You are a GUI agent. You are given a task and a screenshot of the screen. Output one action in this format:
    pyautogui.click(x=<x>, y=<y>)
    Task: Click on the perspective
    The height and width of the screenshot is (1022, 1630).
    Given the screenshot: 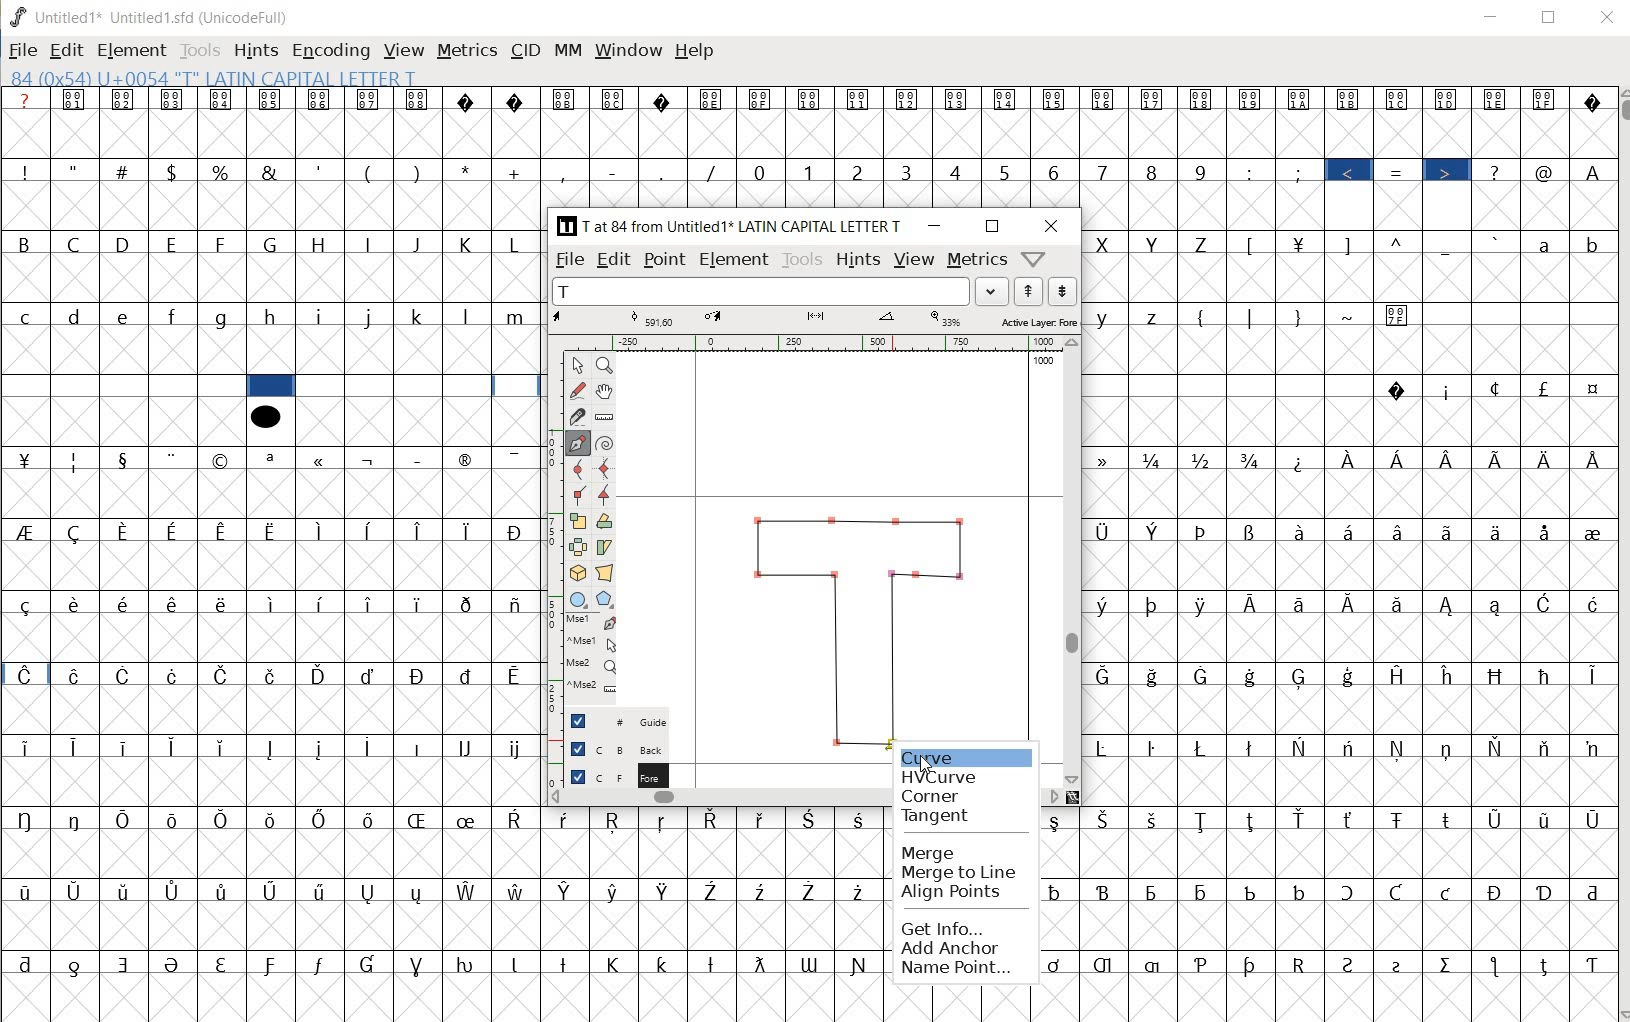 What is the action you would take?
    pyautogui.click(x=605, y=574)
    